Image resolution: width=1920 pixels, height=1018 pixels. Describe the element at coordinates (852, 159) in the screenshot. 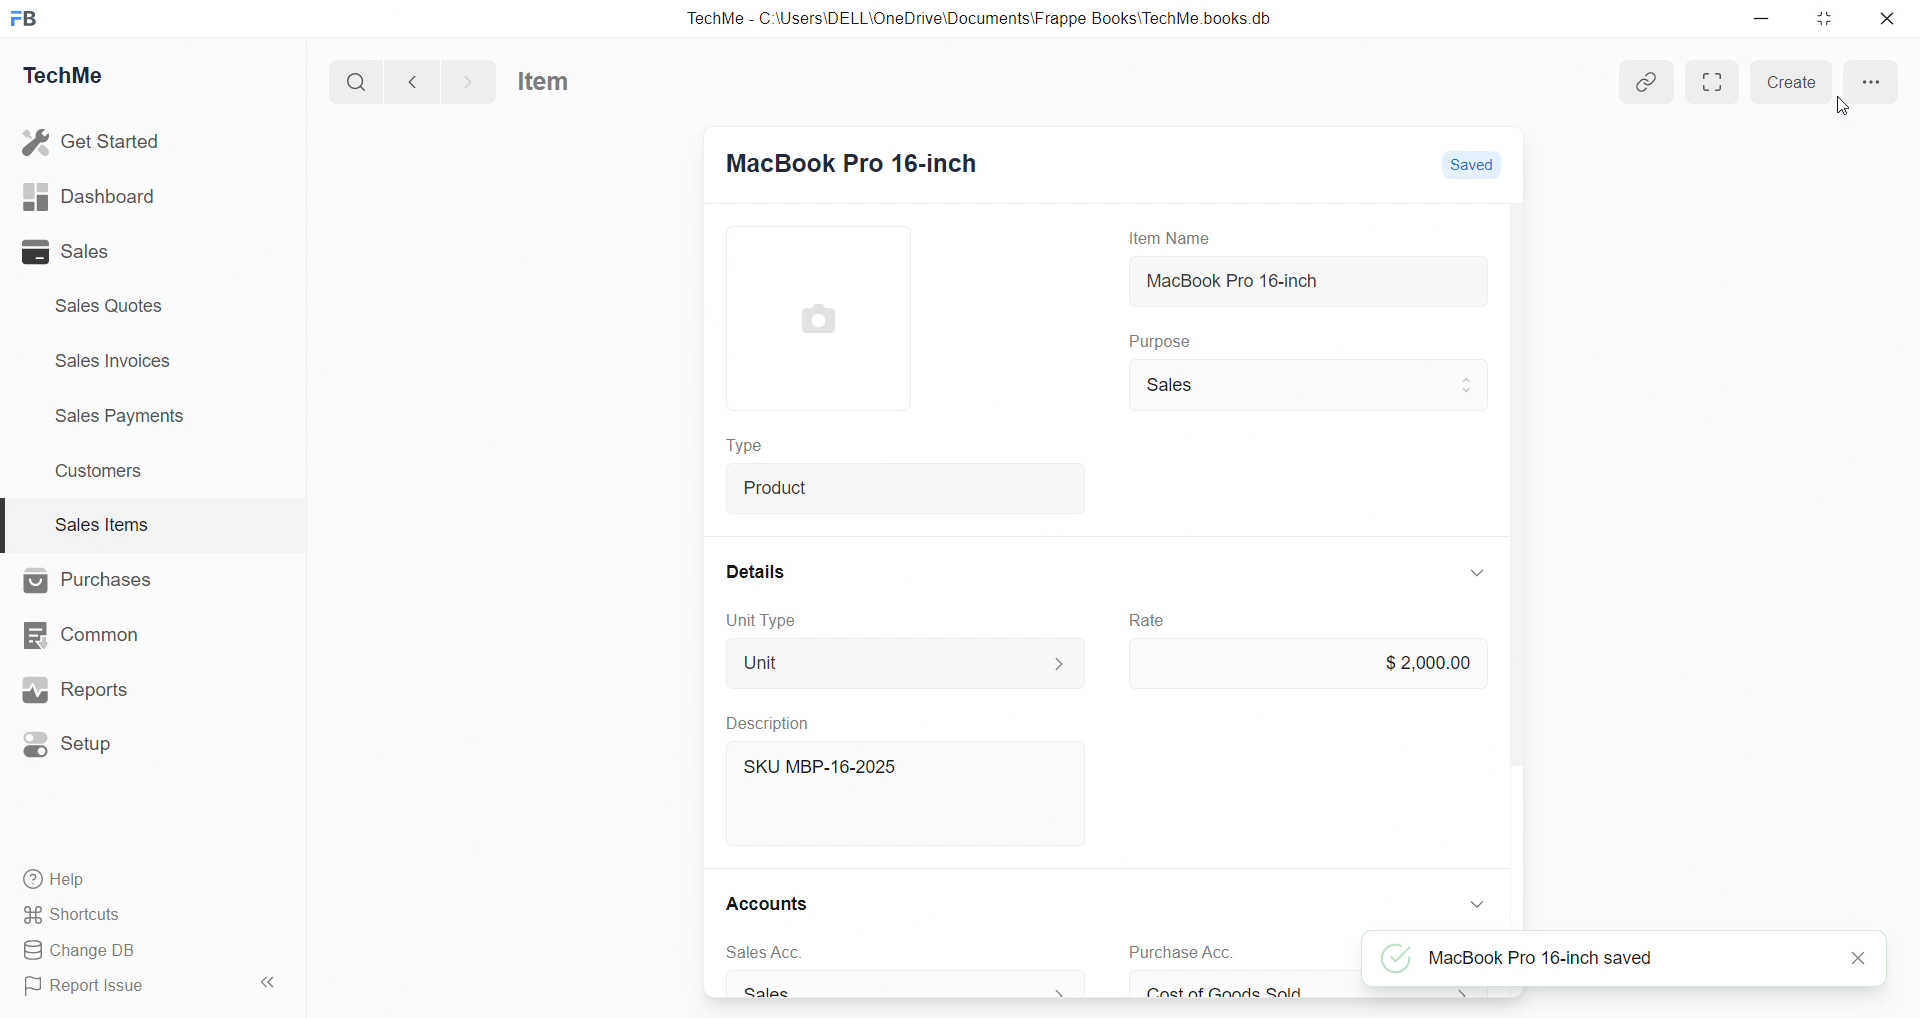

I see `MacBook Pro 16-inch` at that location.